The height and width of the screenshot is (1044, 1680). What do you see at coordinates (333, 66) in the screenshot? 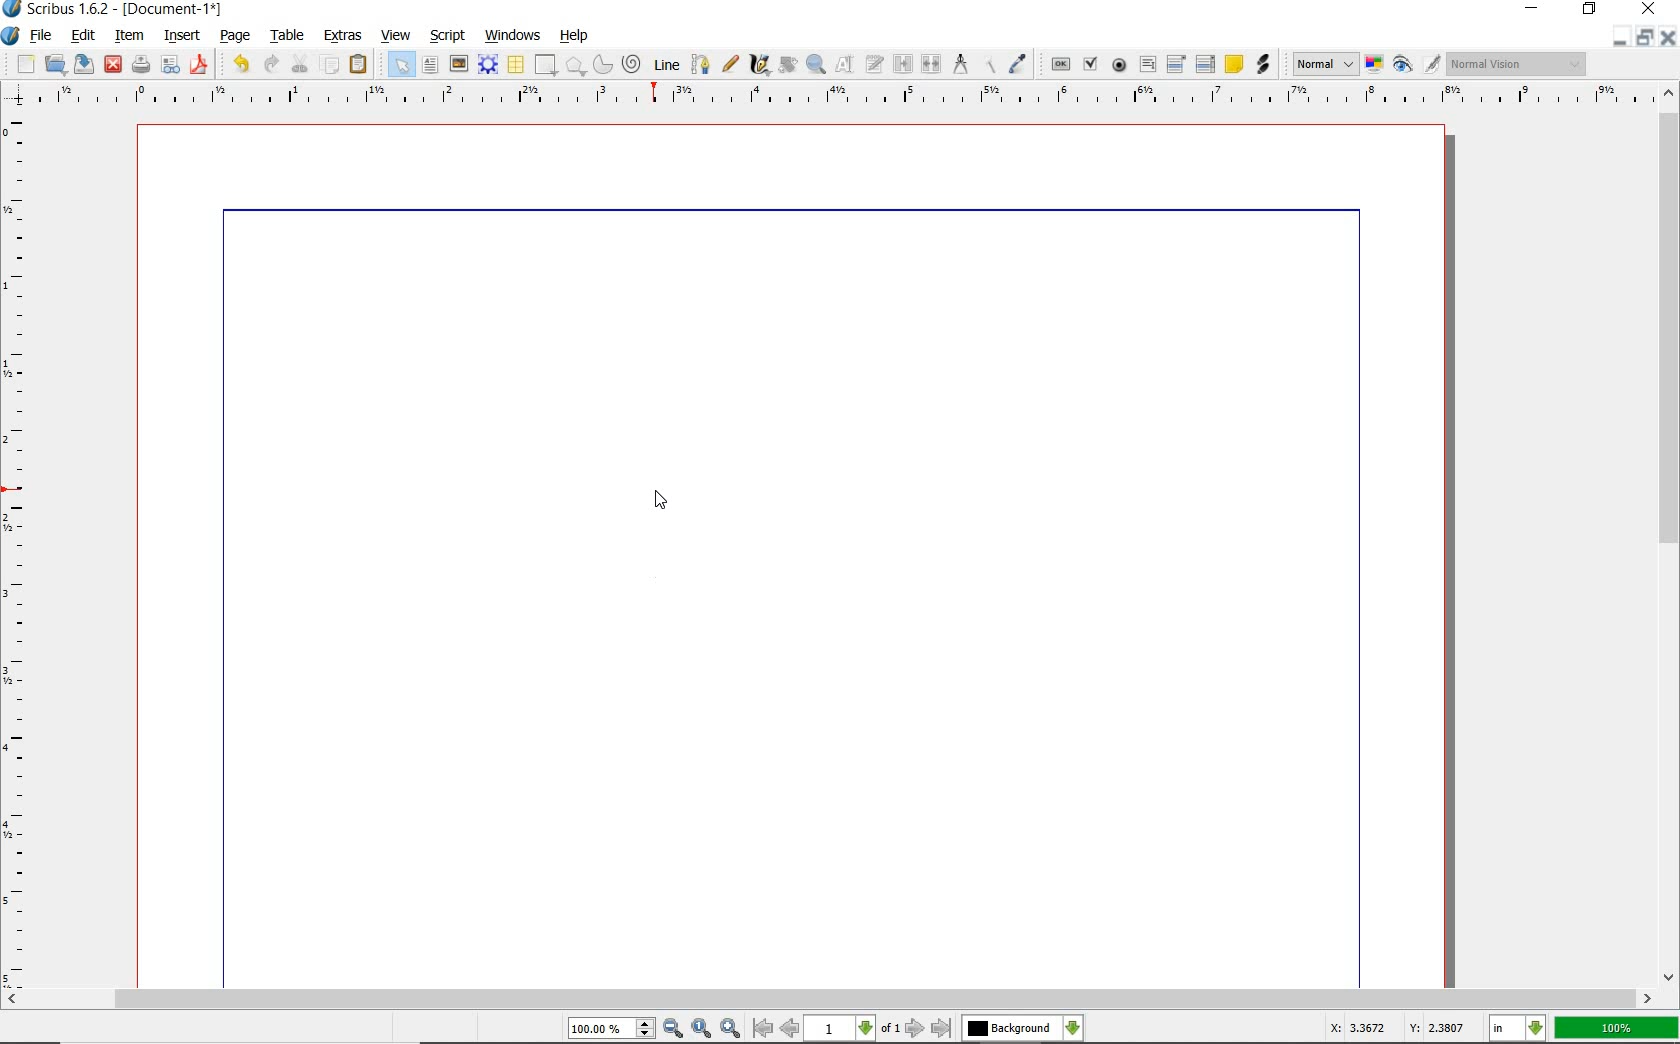
I see `copy` at bounding box center [333, 66].